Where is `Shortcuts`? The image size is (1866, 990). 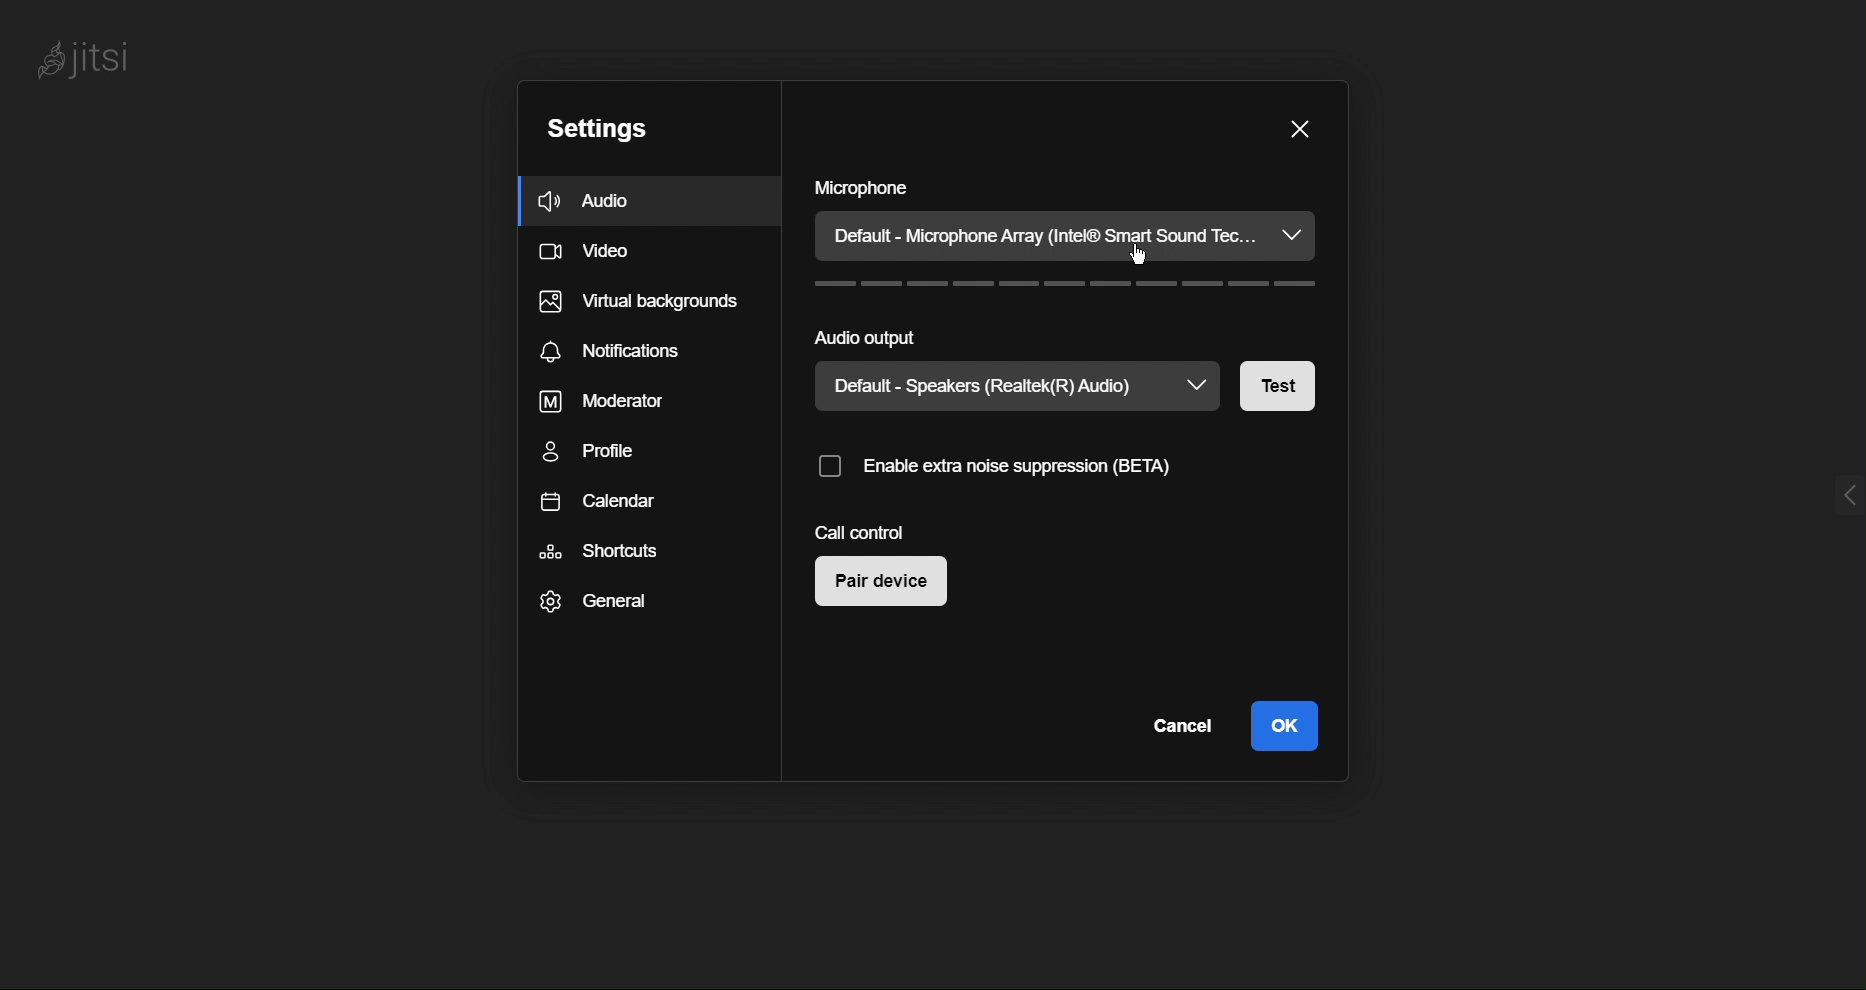
Shortcuts is located at coordinates (606, 549).